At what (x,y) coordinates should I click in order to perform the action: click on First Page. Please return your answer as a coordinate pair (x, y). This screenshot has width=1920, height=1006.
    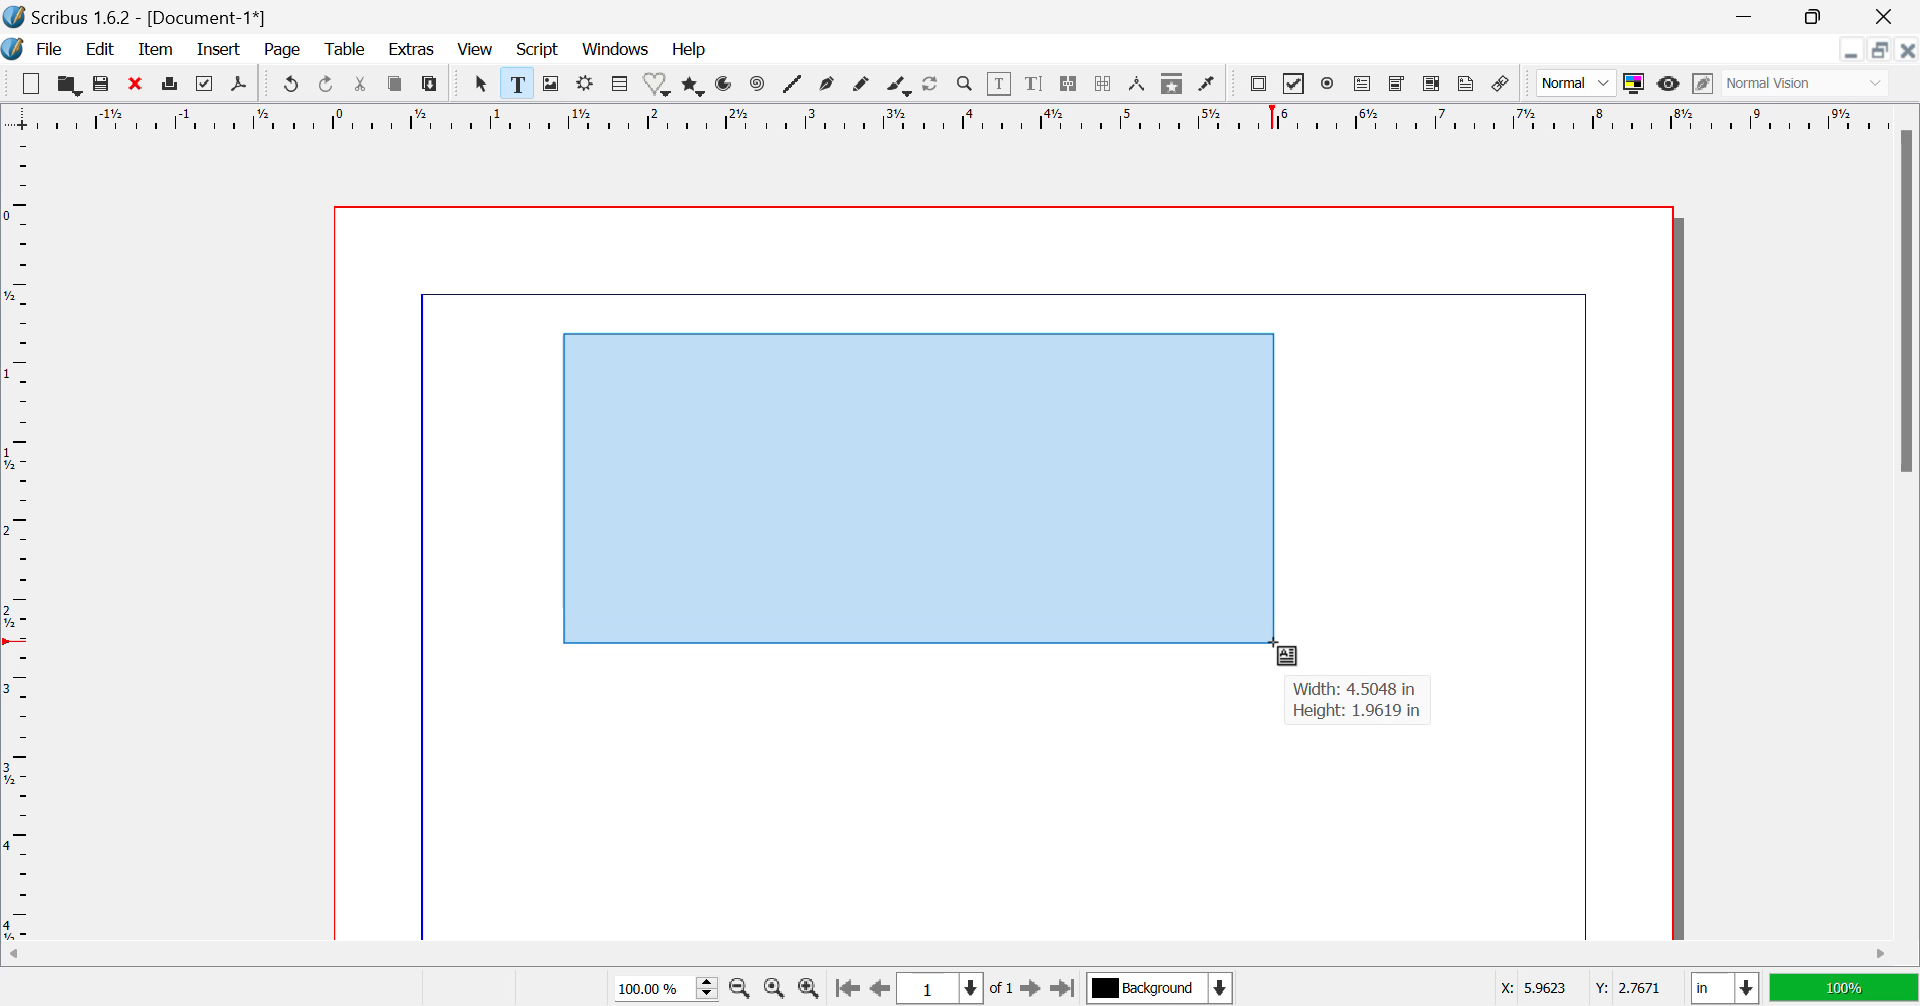
    Looking at the image, I should click on (846, 988).